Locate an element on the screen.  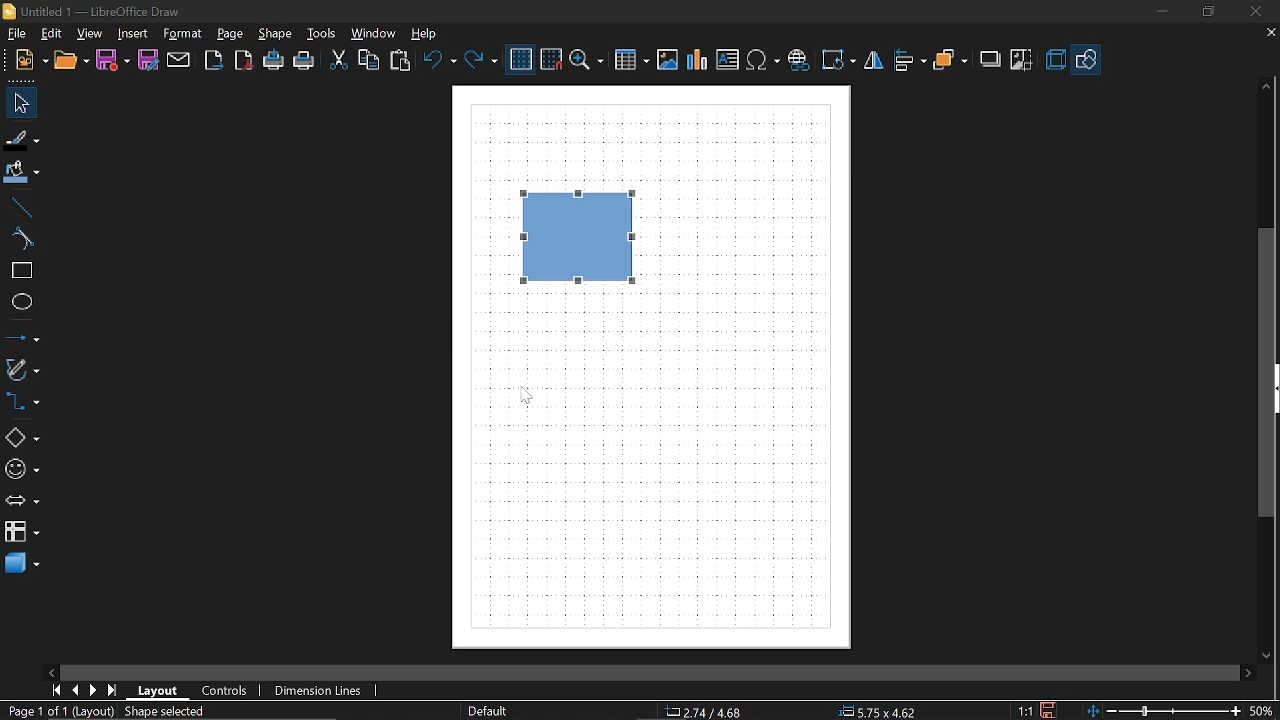
Close is located at coordinates (1254, 12).